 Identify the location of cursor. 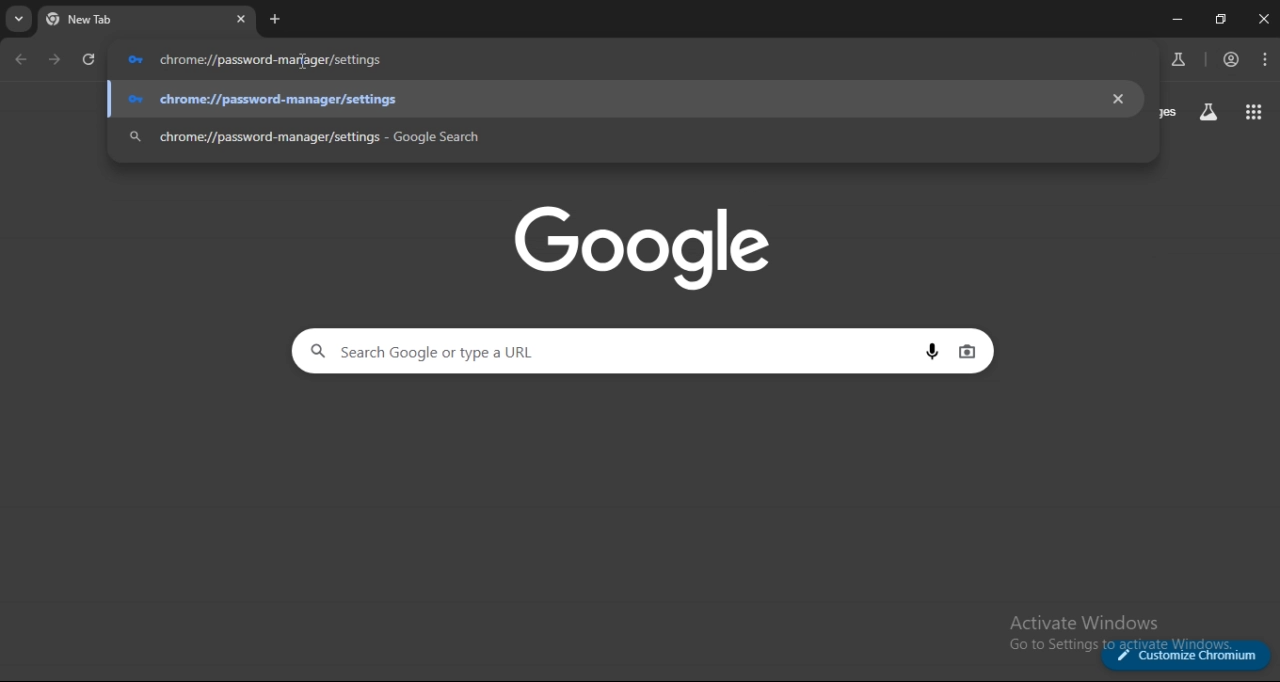
(310, 59).